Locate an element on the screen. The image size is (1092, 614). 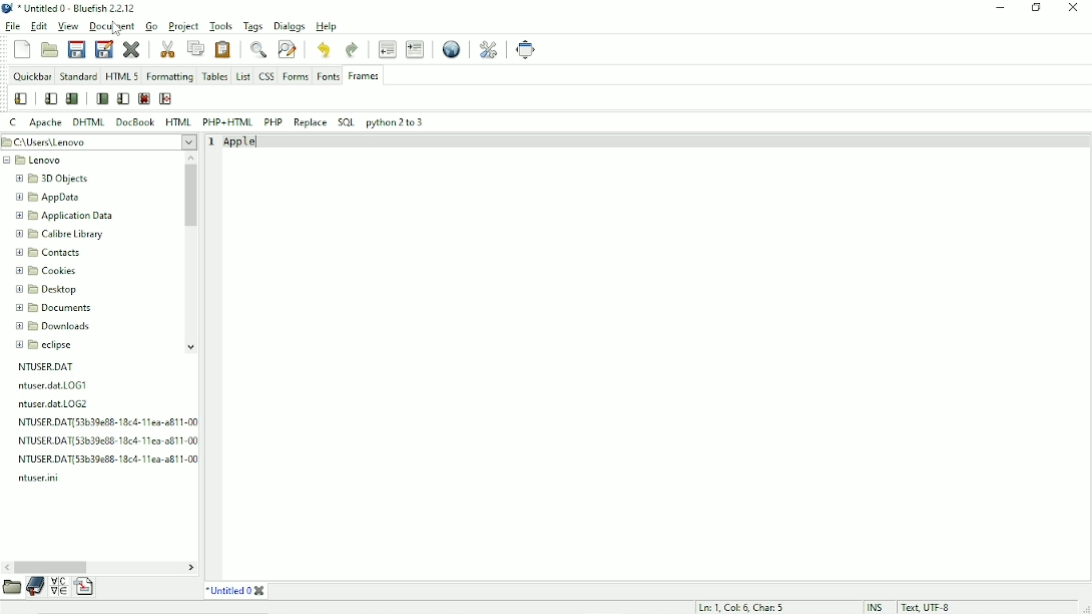
Horizontal scrollbar is located at coordinates (51, 567).